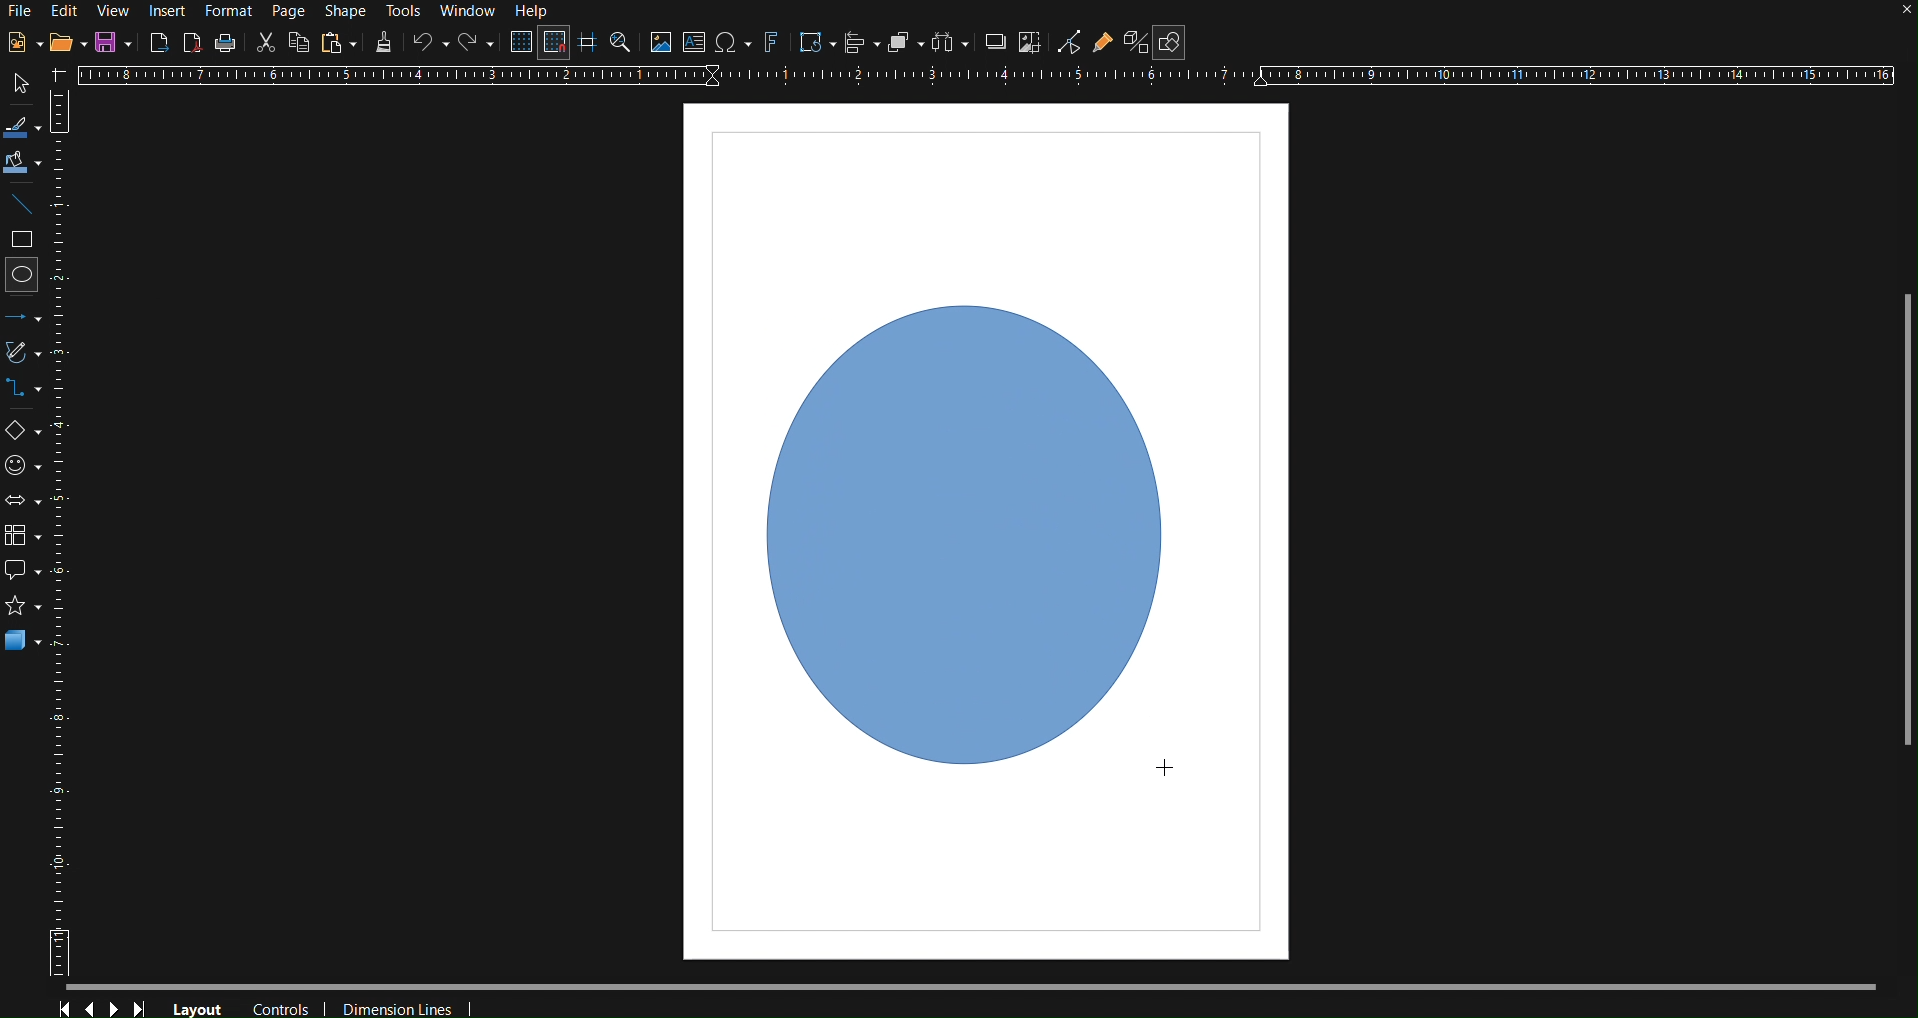 This screenshot has width=1918, height=1018. I want to click on Line Color, so click(22, 126).